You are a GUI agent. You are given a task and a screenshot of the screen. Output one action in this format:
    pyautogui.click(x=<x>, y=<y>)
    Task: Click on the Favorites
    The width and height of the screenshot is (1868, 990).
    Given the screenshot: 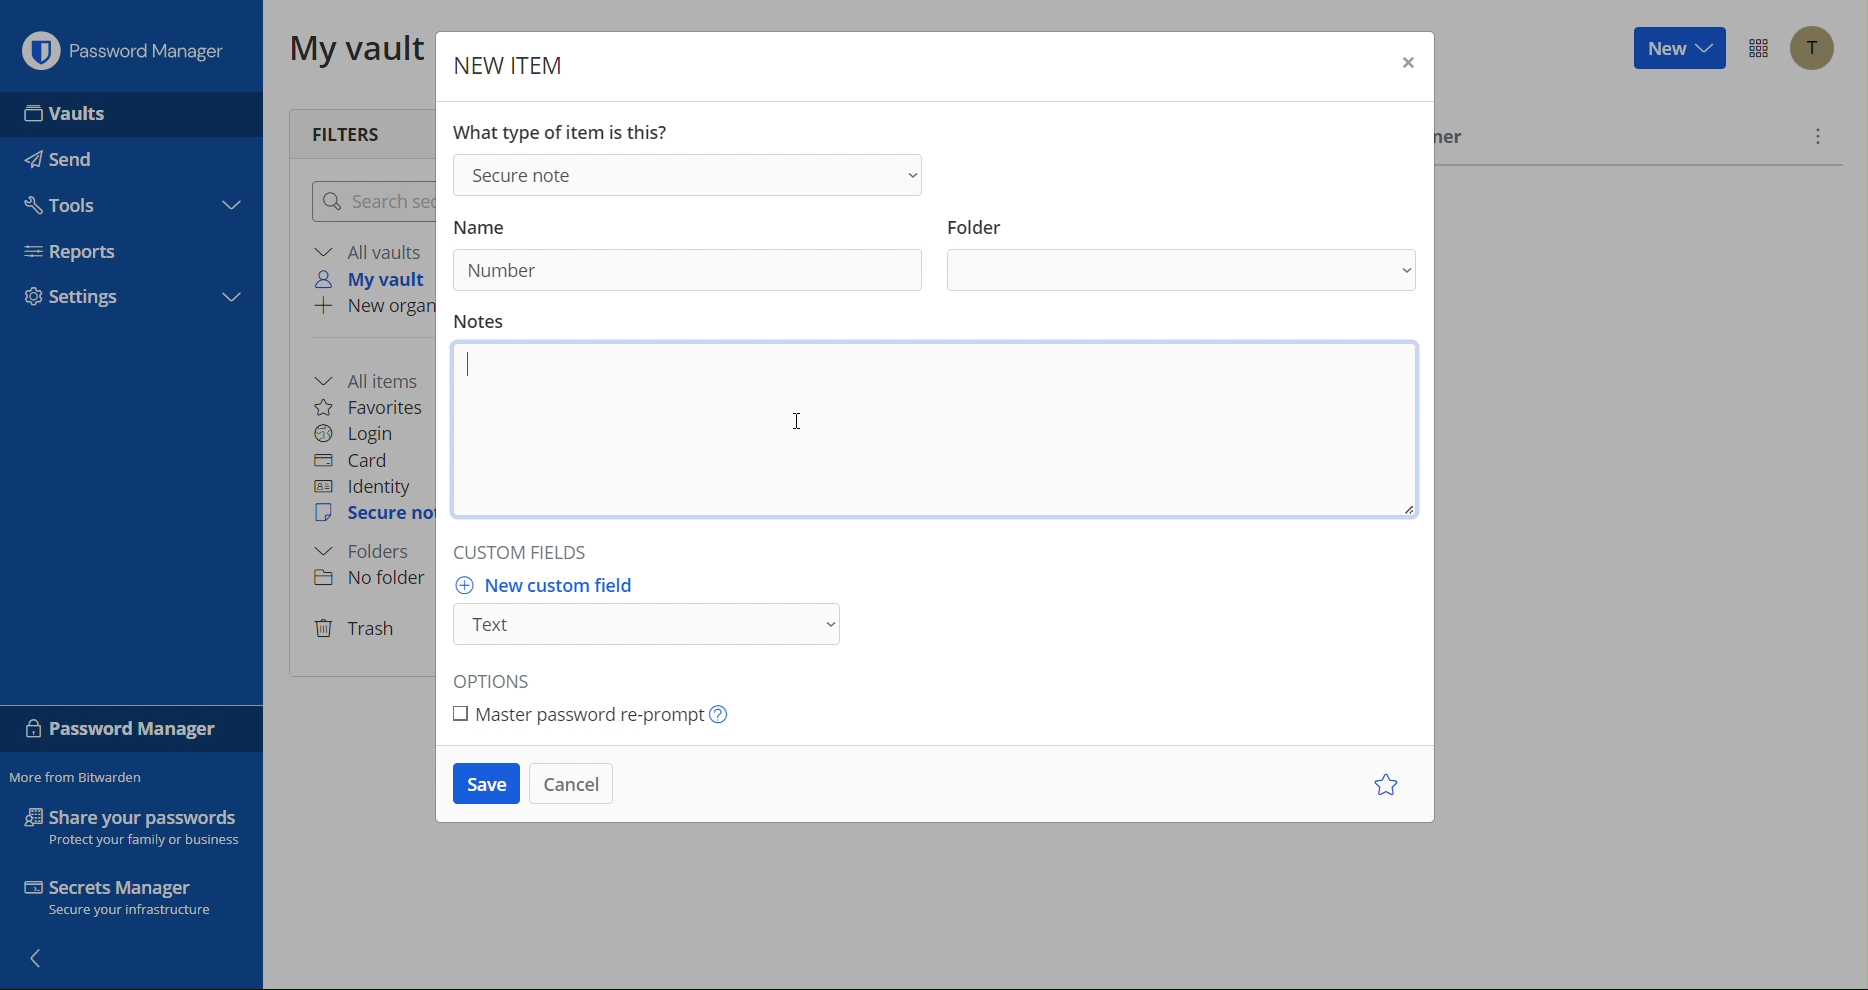 What is the action you would take?
    pyautogui.click(x=376, y=405)
    